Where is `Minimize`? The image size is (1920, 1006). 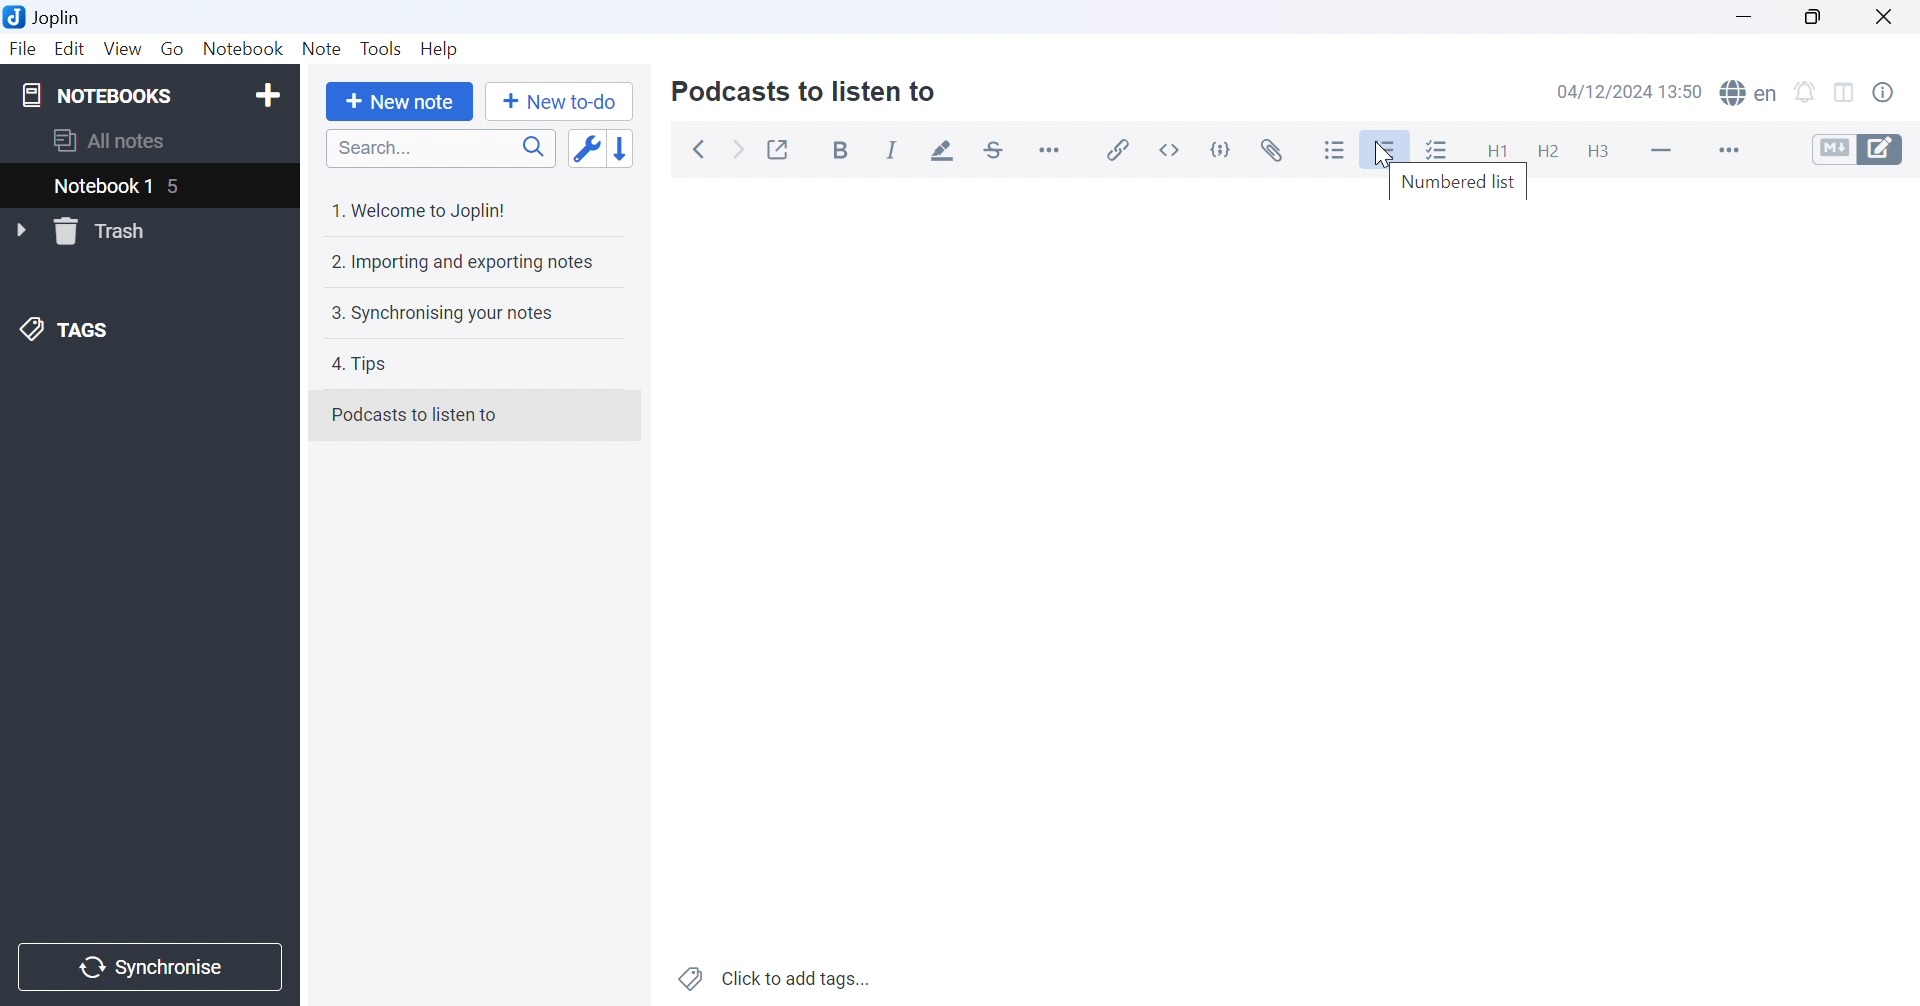 Minimize is located at coordinates (1742, 15).